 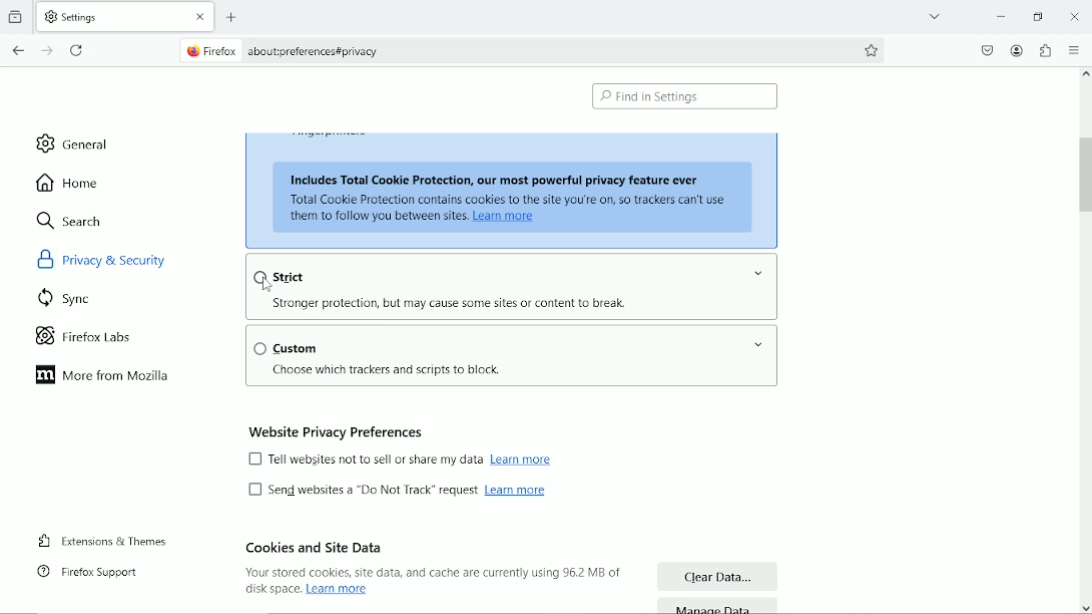 What do you see at coordinates (506, 216) in the screenshot?
I see `link` at bounding box center [506, 216].